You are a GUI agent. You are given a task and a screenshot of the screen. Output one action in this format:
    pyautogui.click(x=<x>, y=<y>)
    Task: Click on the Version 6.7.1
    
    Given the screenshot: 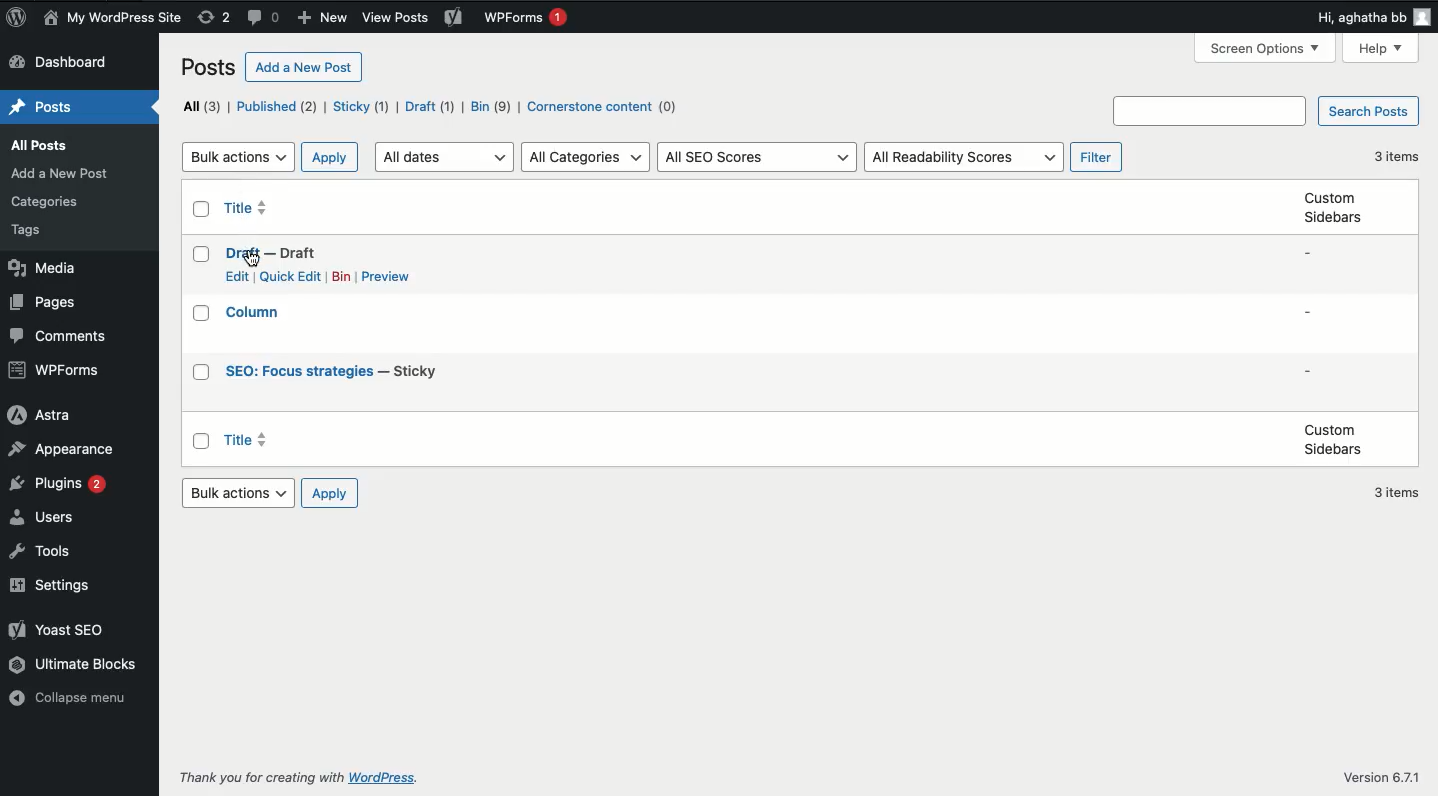 What is the action you would take?
    pyautogui.click(x=1382, y=778)
    